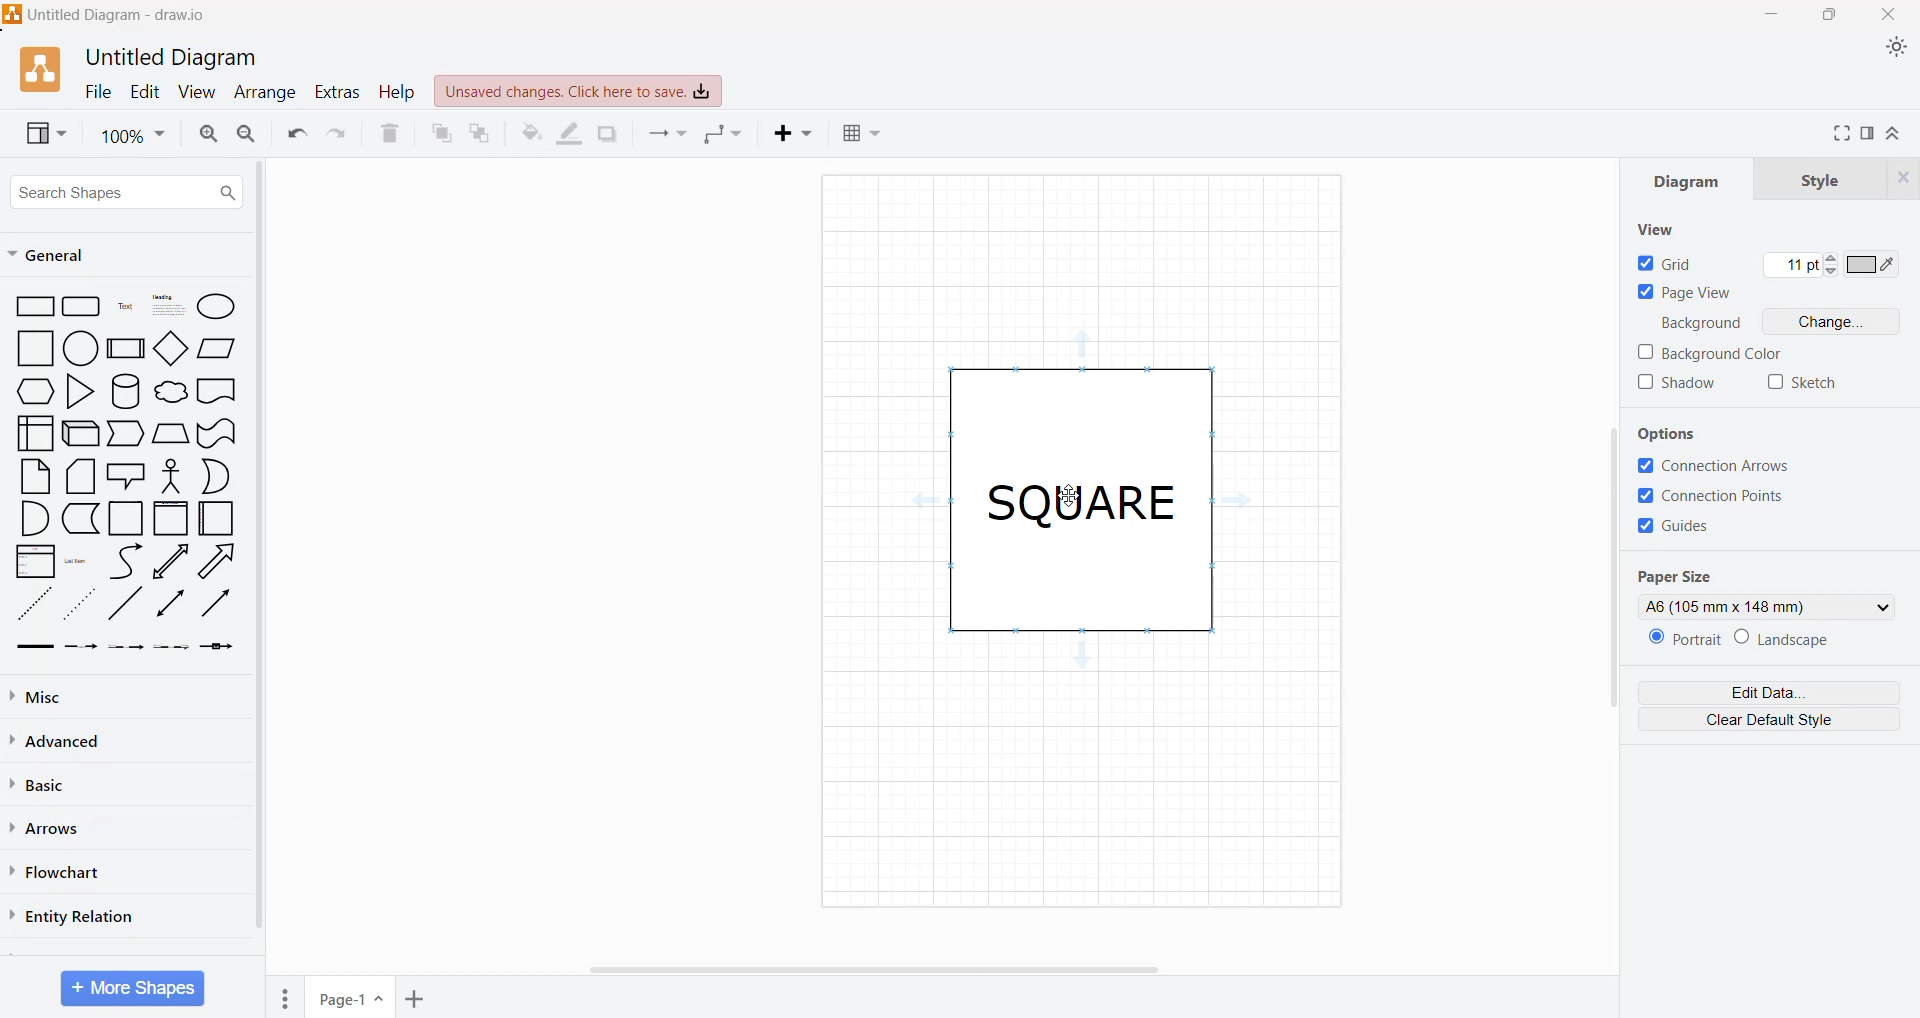 The image size is (1920, 1018). What do you see at coordinates (172, 474) in the screenshot?
I see `Stick Figure ` at bounding box center [172, 474].